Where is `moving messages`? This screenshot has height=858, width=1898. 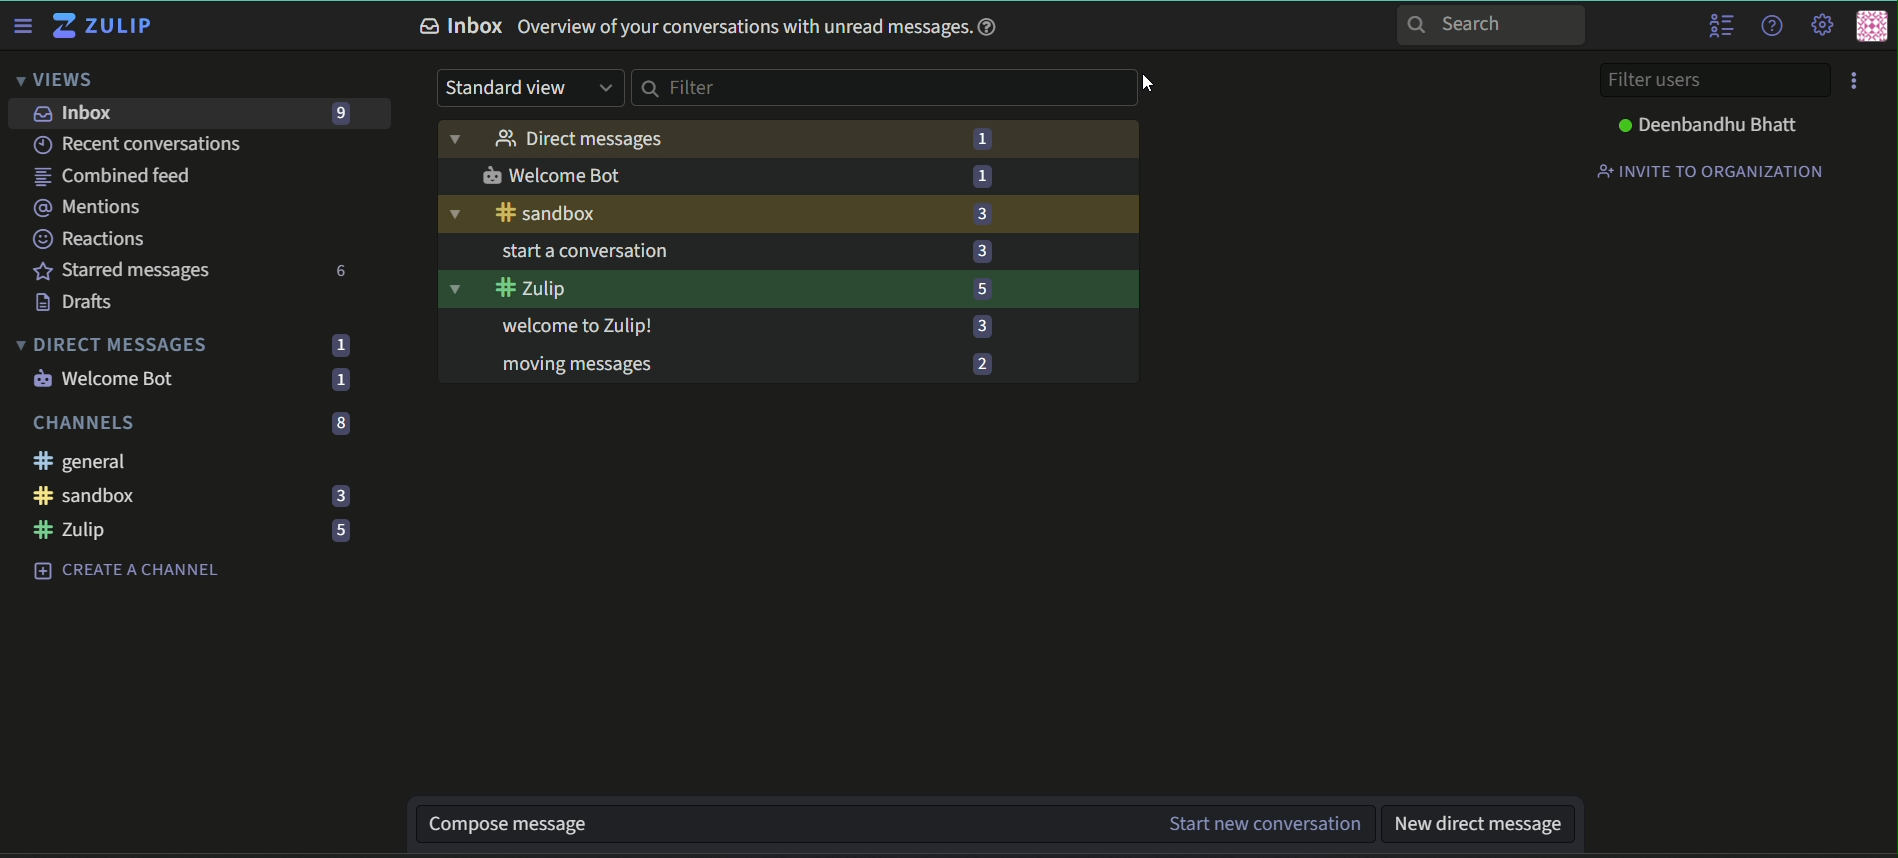 moving messages is located at coordinates (724, 363).